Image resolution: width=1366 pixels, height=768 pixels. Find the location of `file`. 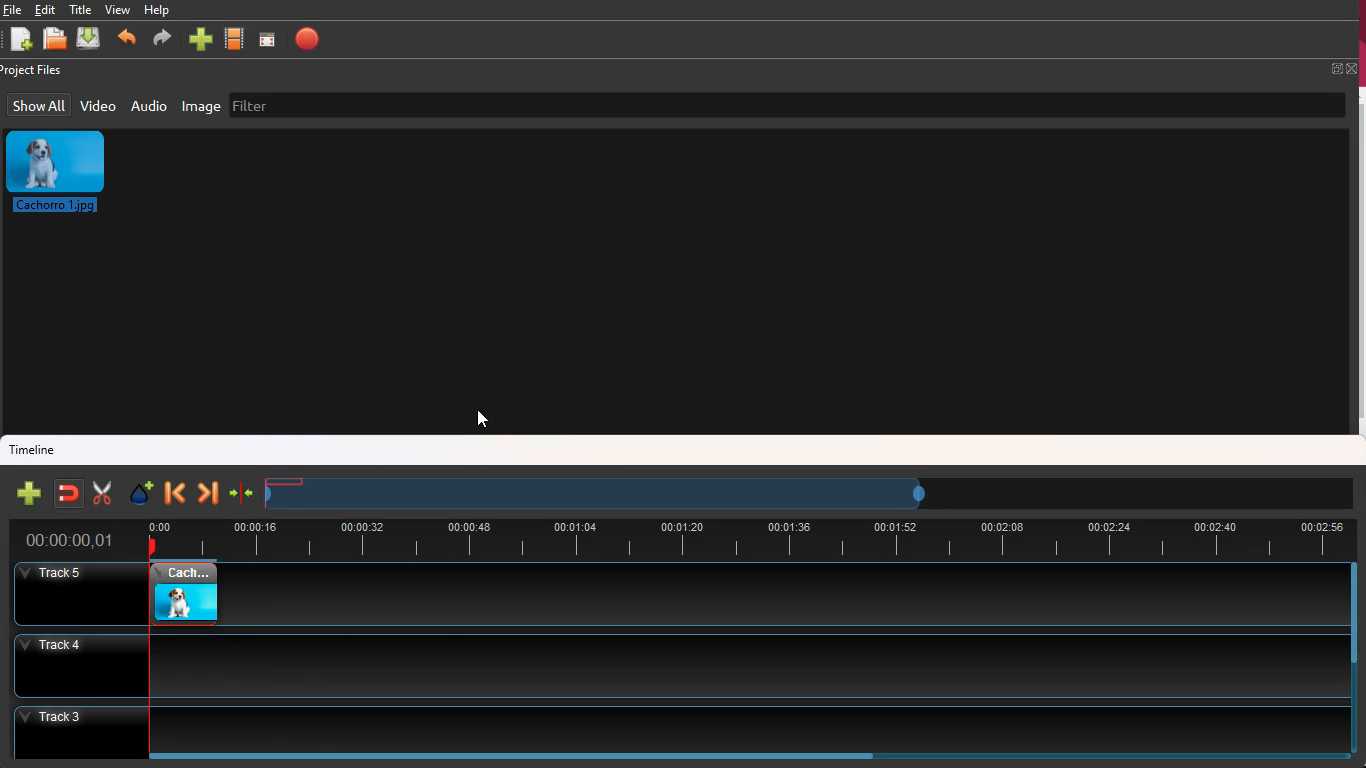

file is located at coordinates (11, 11).